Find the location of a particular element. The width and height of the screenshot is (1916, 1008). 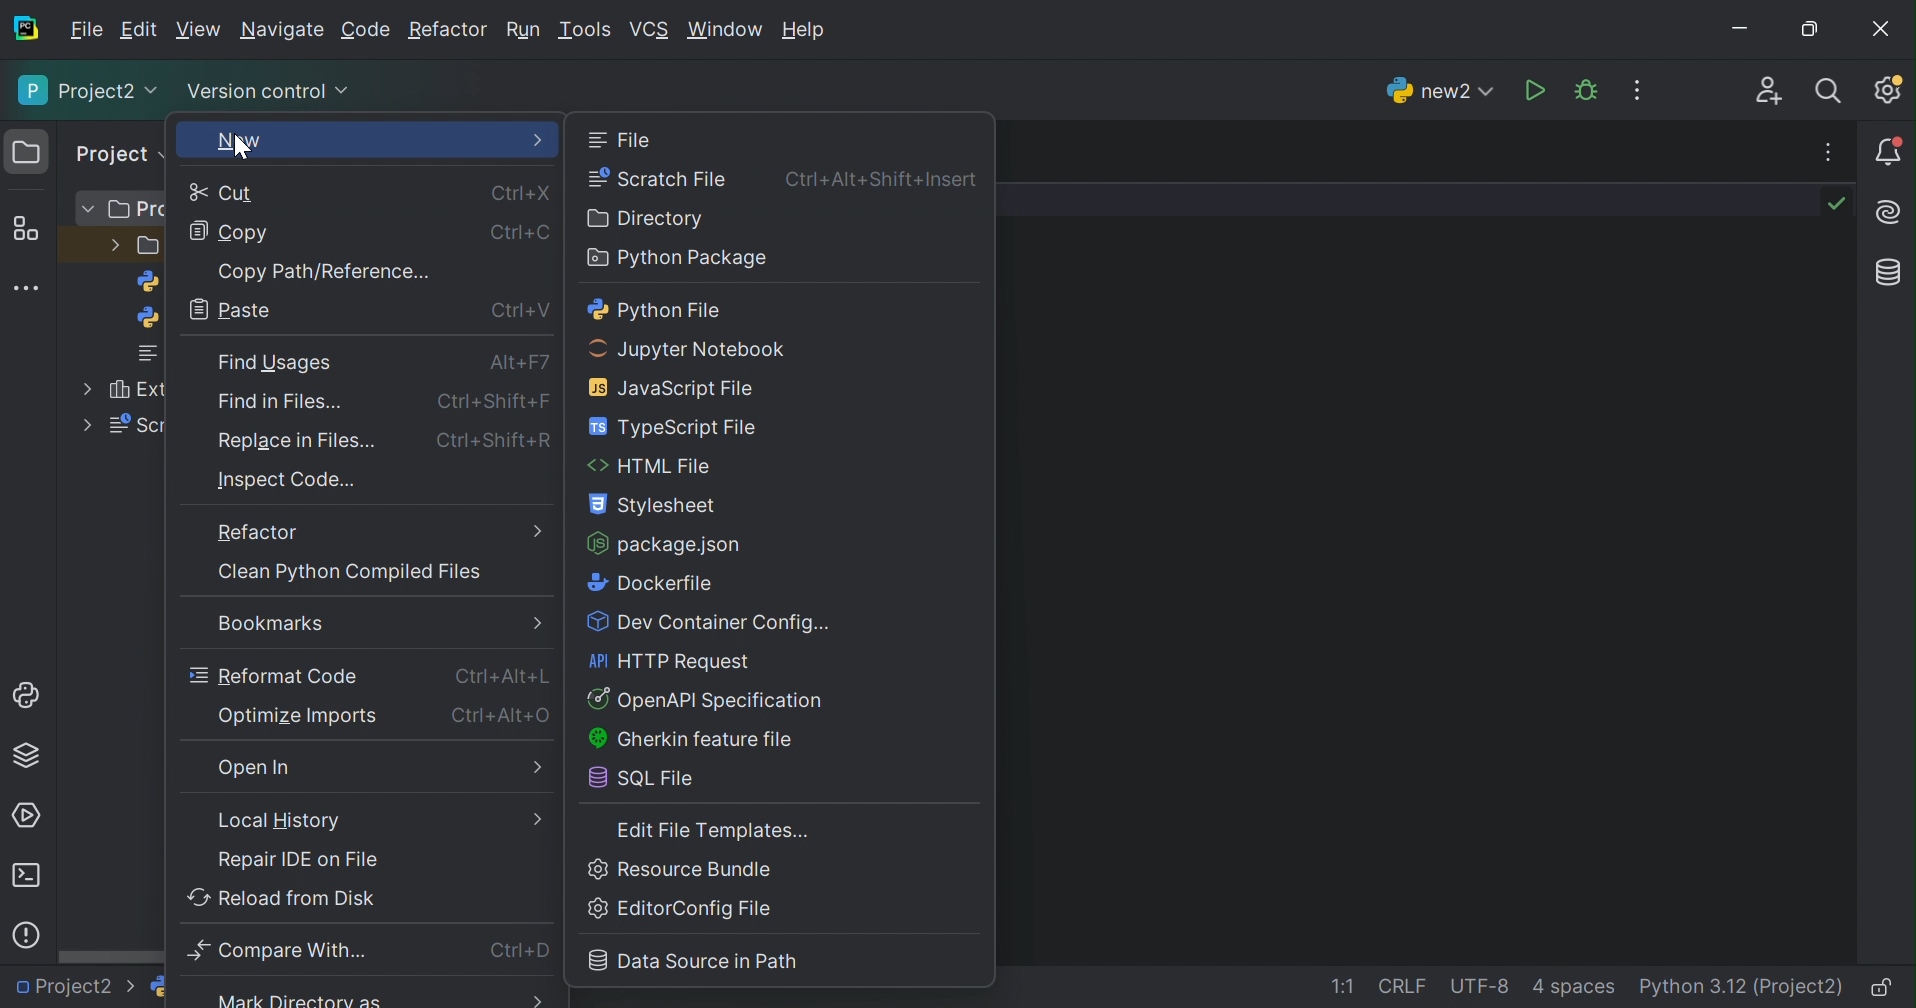

Scratch file is located at coordinates (658, 179).